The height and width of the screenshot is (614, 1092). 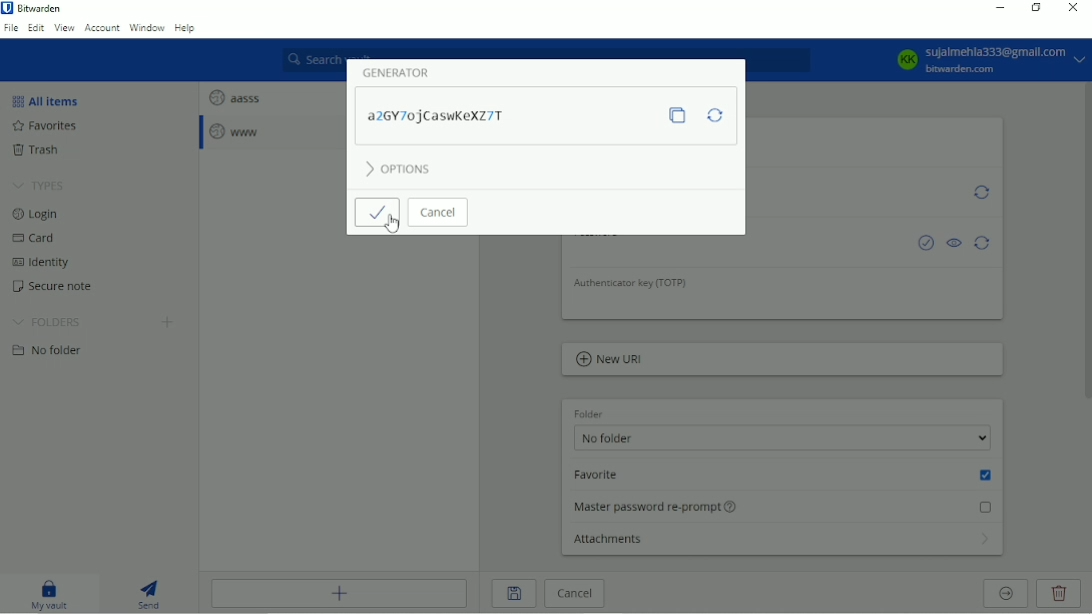 What do you see at coordinates (40, 263) in the screenshot?
I see `Identity` at bounding box center [40, 263].